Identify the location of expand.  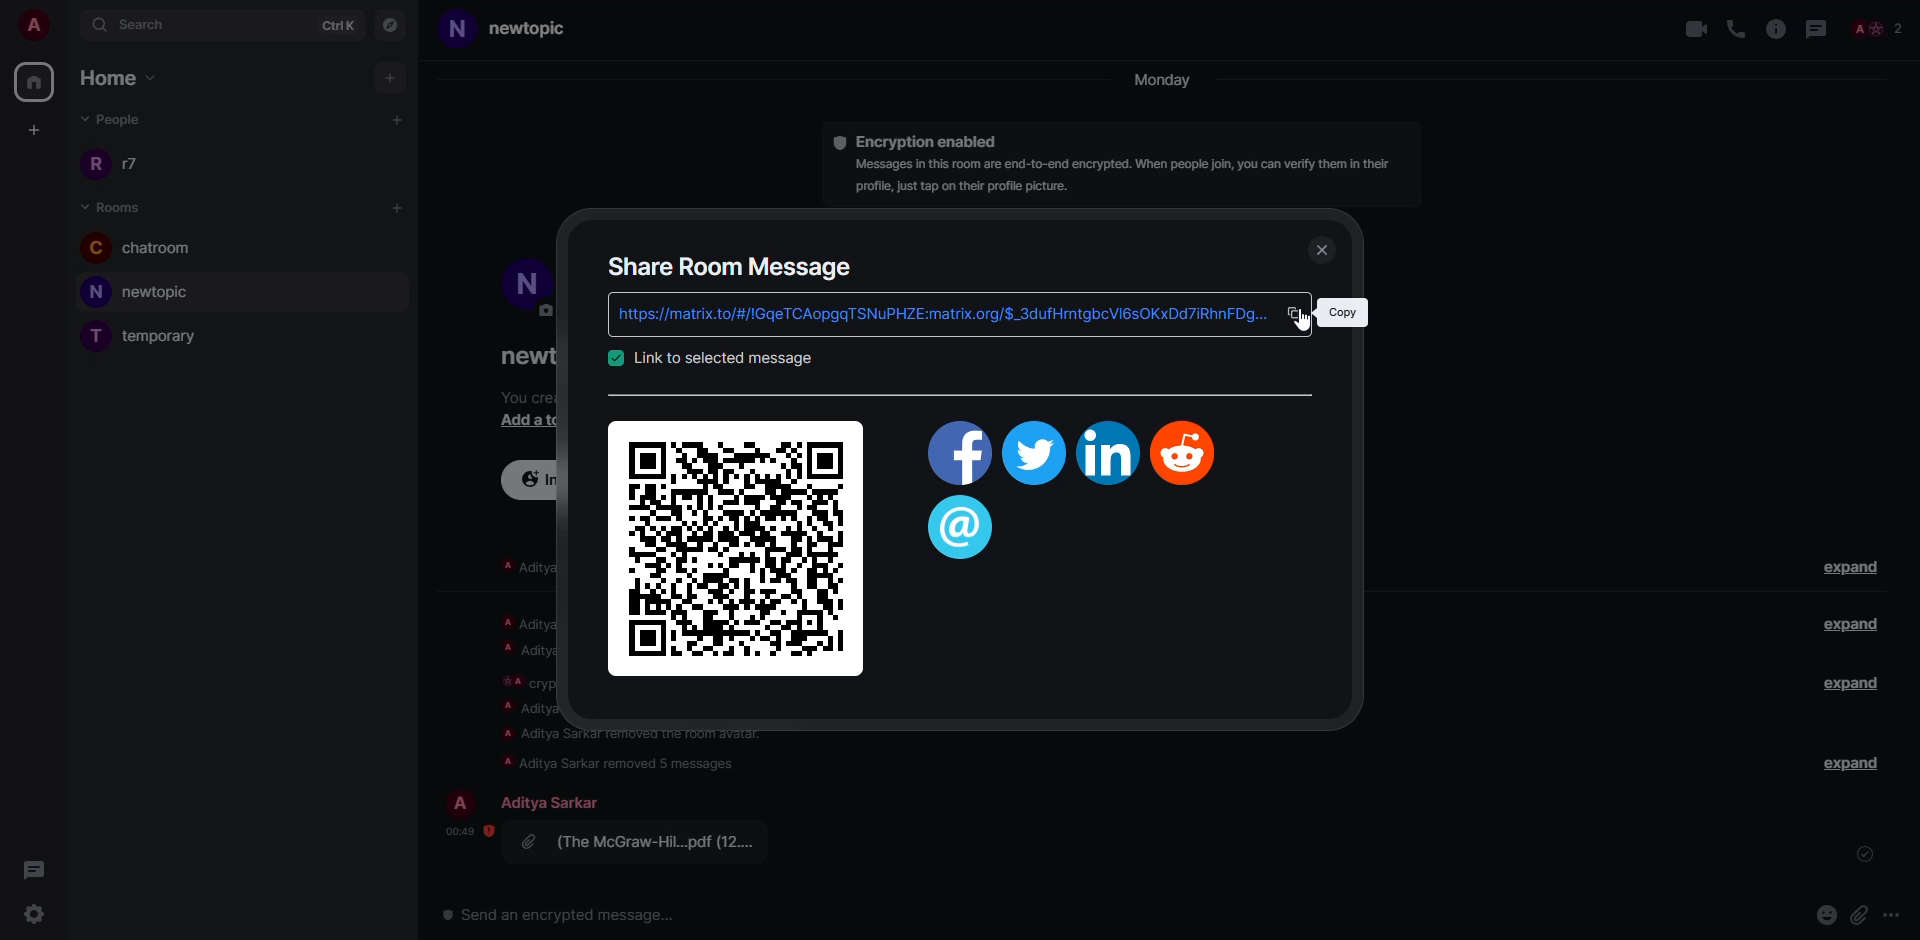
(1854, 763).